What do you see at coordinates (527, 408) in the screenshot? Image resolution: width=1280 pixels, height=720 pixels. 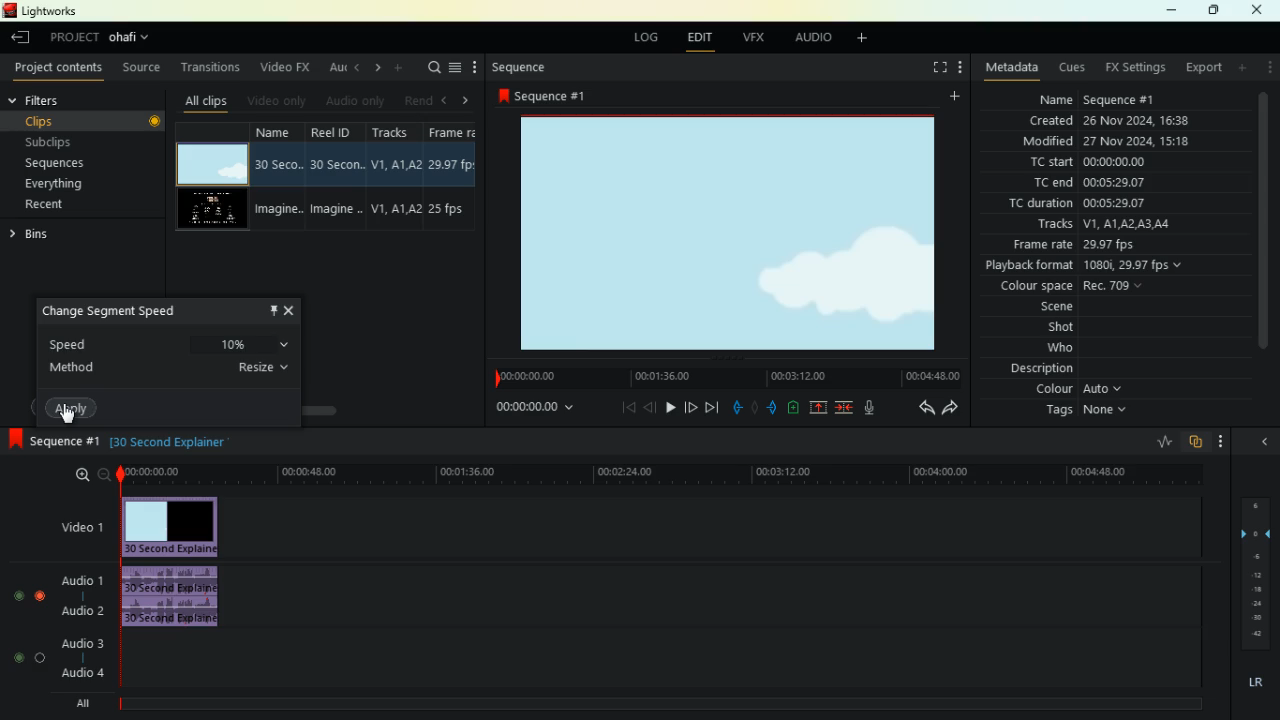 I see `time` at bounding box center [527, 408].